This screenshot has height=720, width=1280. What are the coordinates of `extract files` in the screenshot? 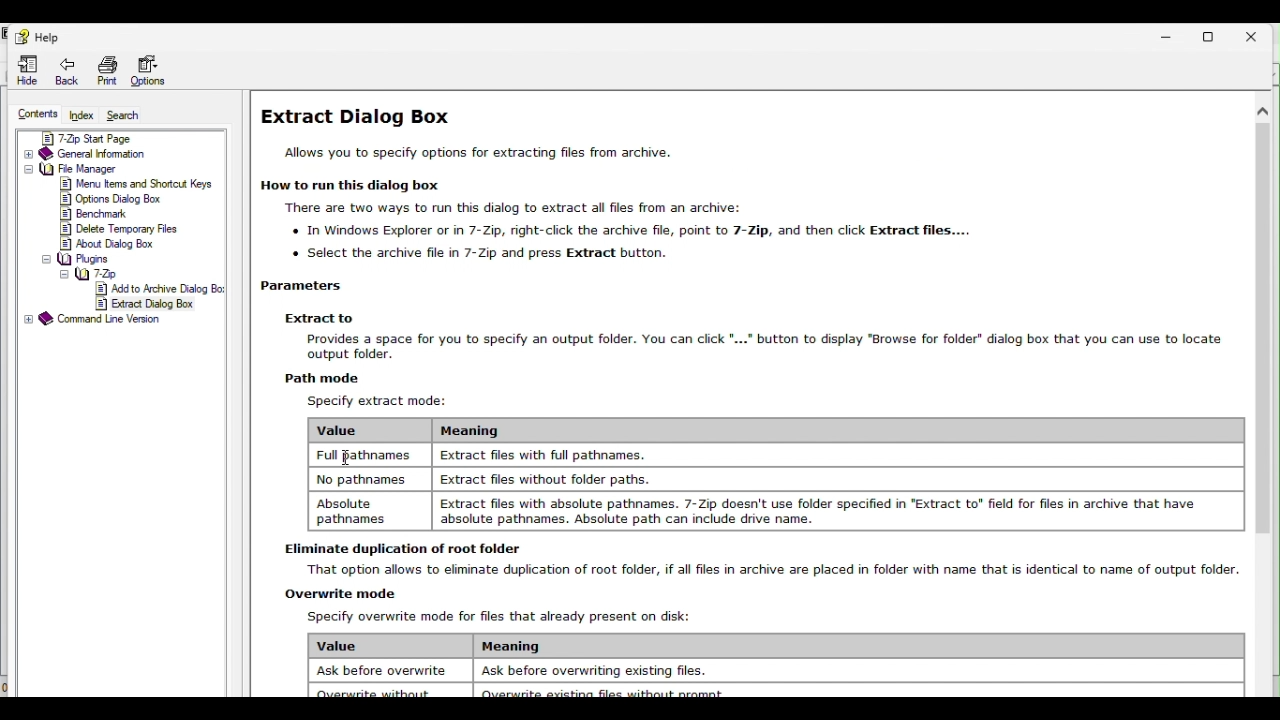 It's located at (821, 511).